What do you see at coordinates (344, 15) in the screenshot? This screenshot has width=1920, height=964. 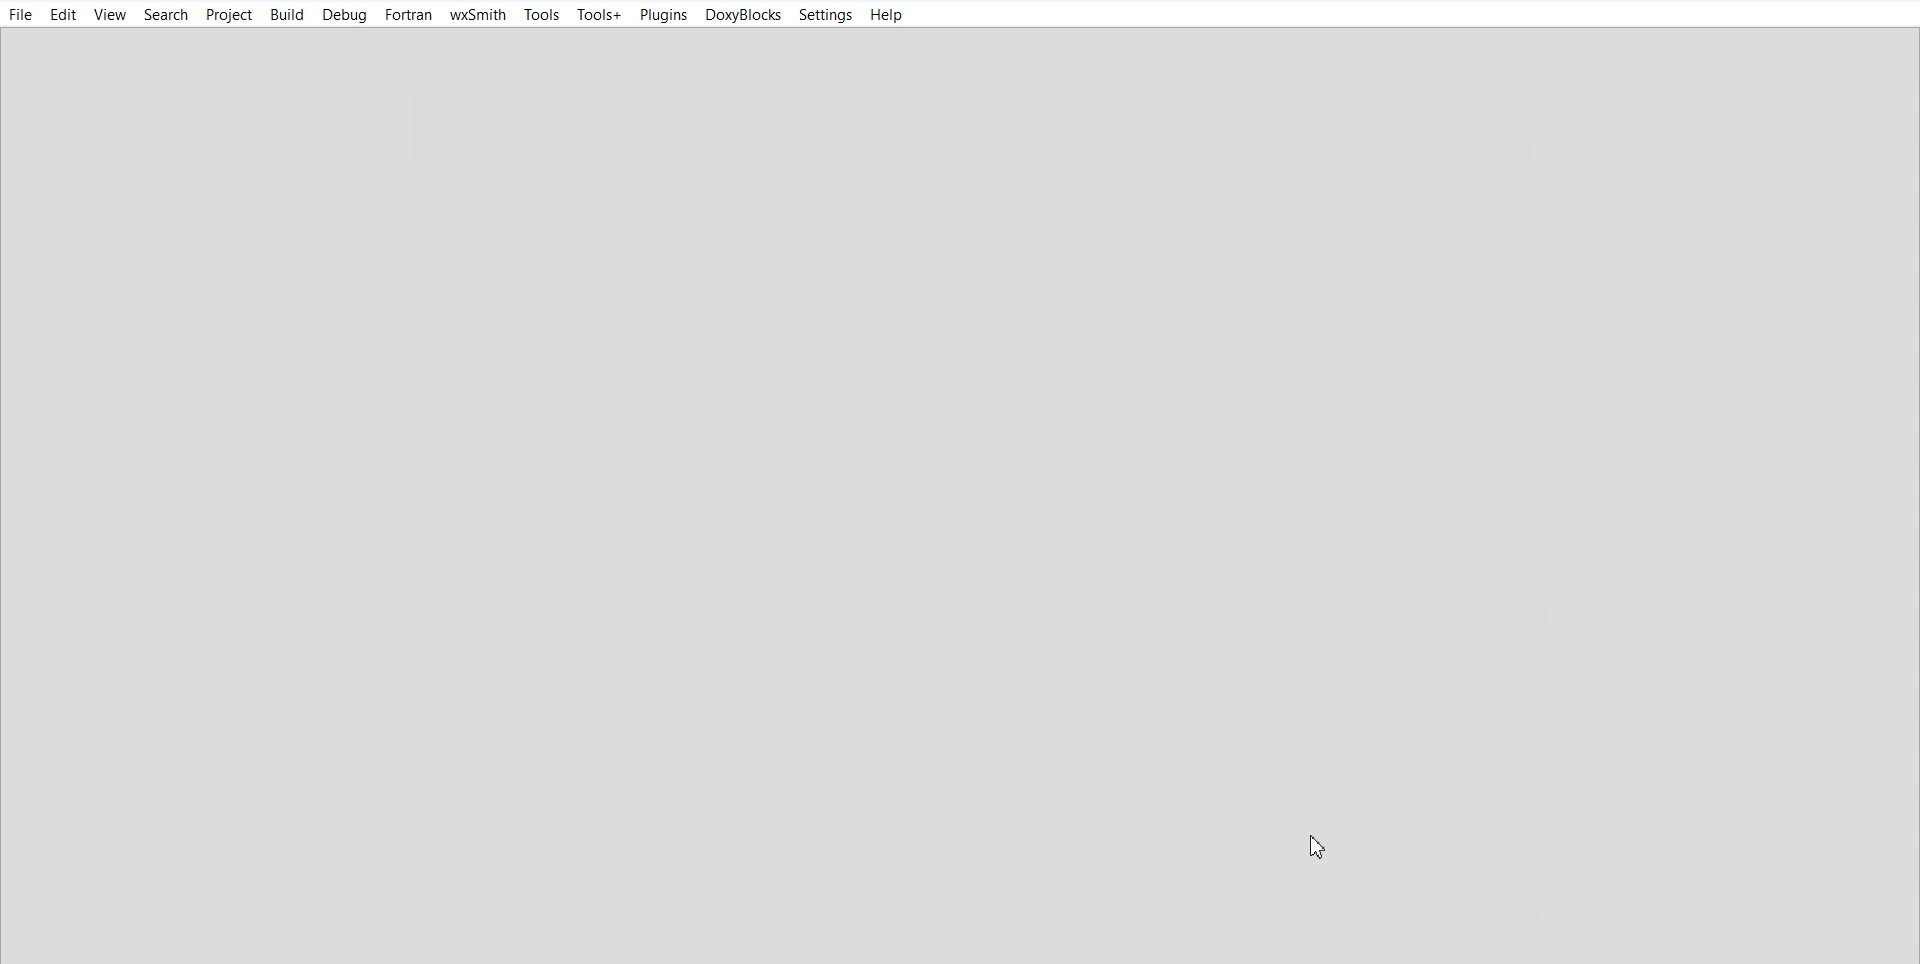 I see `Debug` at bounding box center [344, 15].